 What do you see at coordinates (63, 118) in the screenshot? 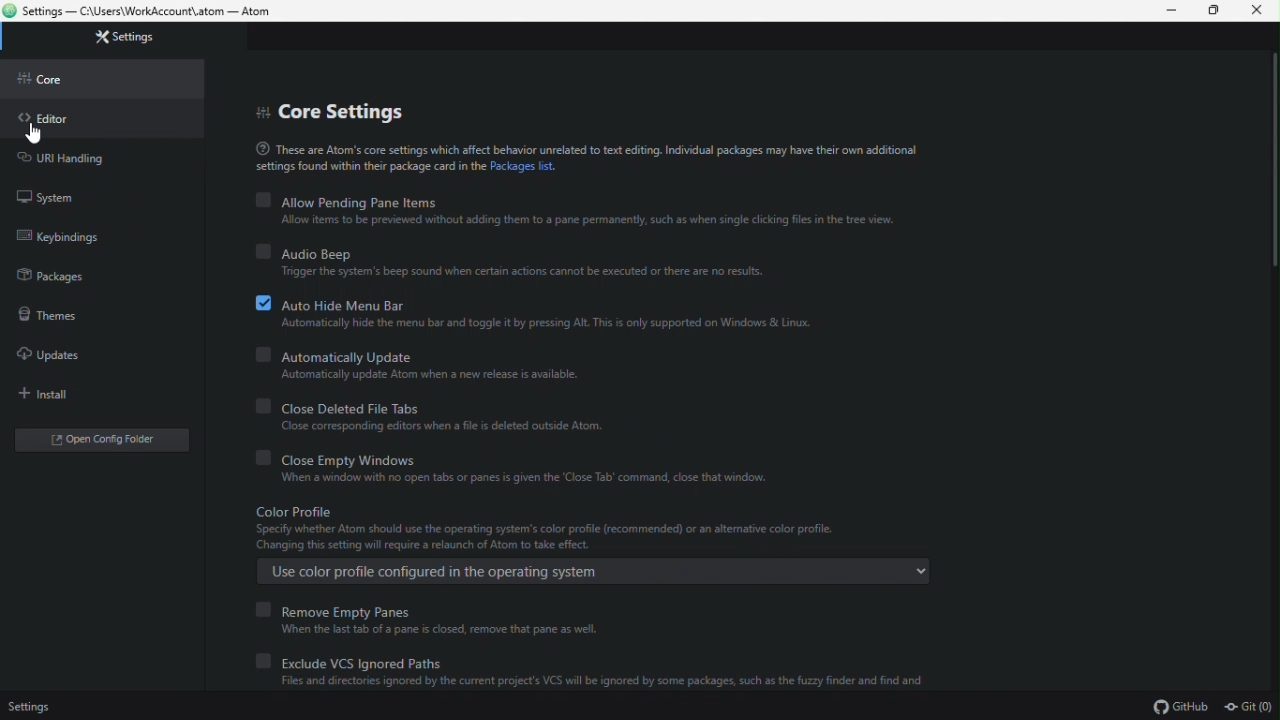
I see `Editor` at bounding box center [63, 118].